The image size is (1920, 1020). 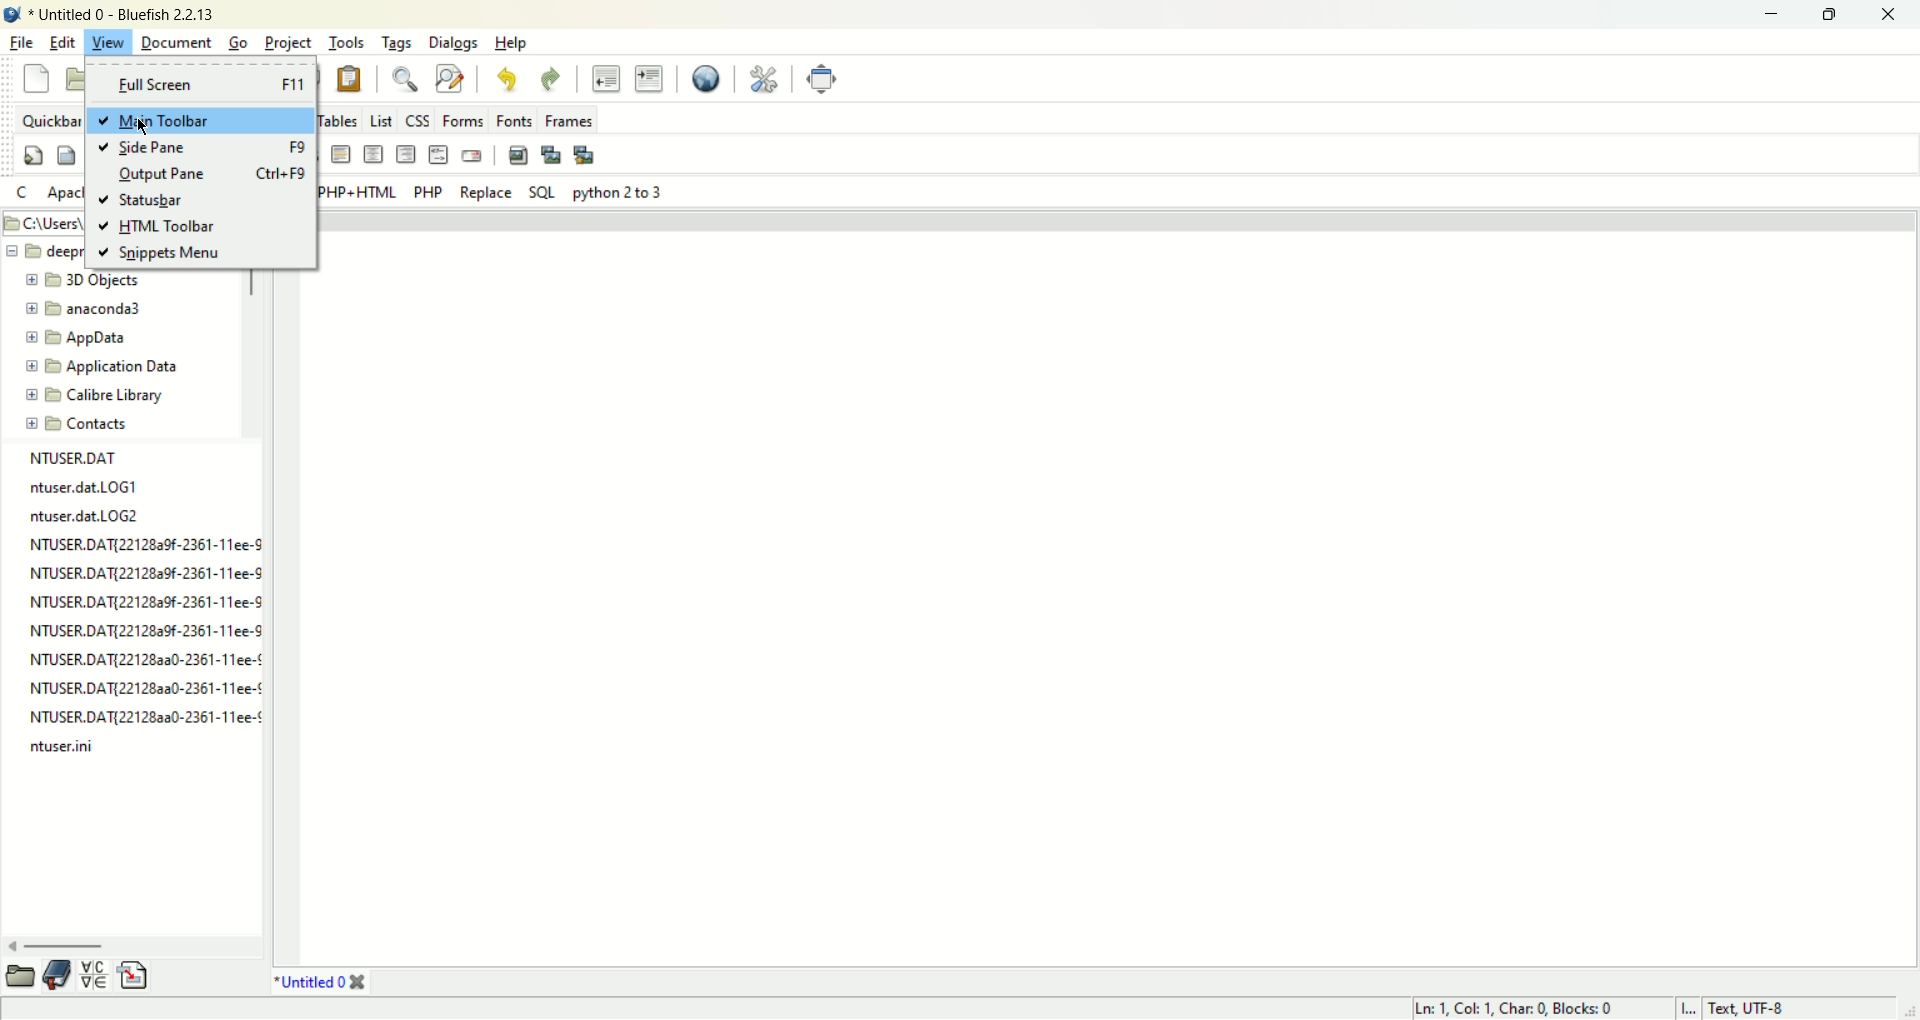 What do you see at coordinates (23, 43) in the screenshot?
I see `file` at bounding box center [23, 43].